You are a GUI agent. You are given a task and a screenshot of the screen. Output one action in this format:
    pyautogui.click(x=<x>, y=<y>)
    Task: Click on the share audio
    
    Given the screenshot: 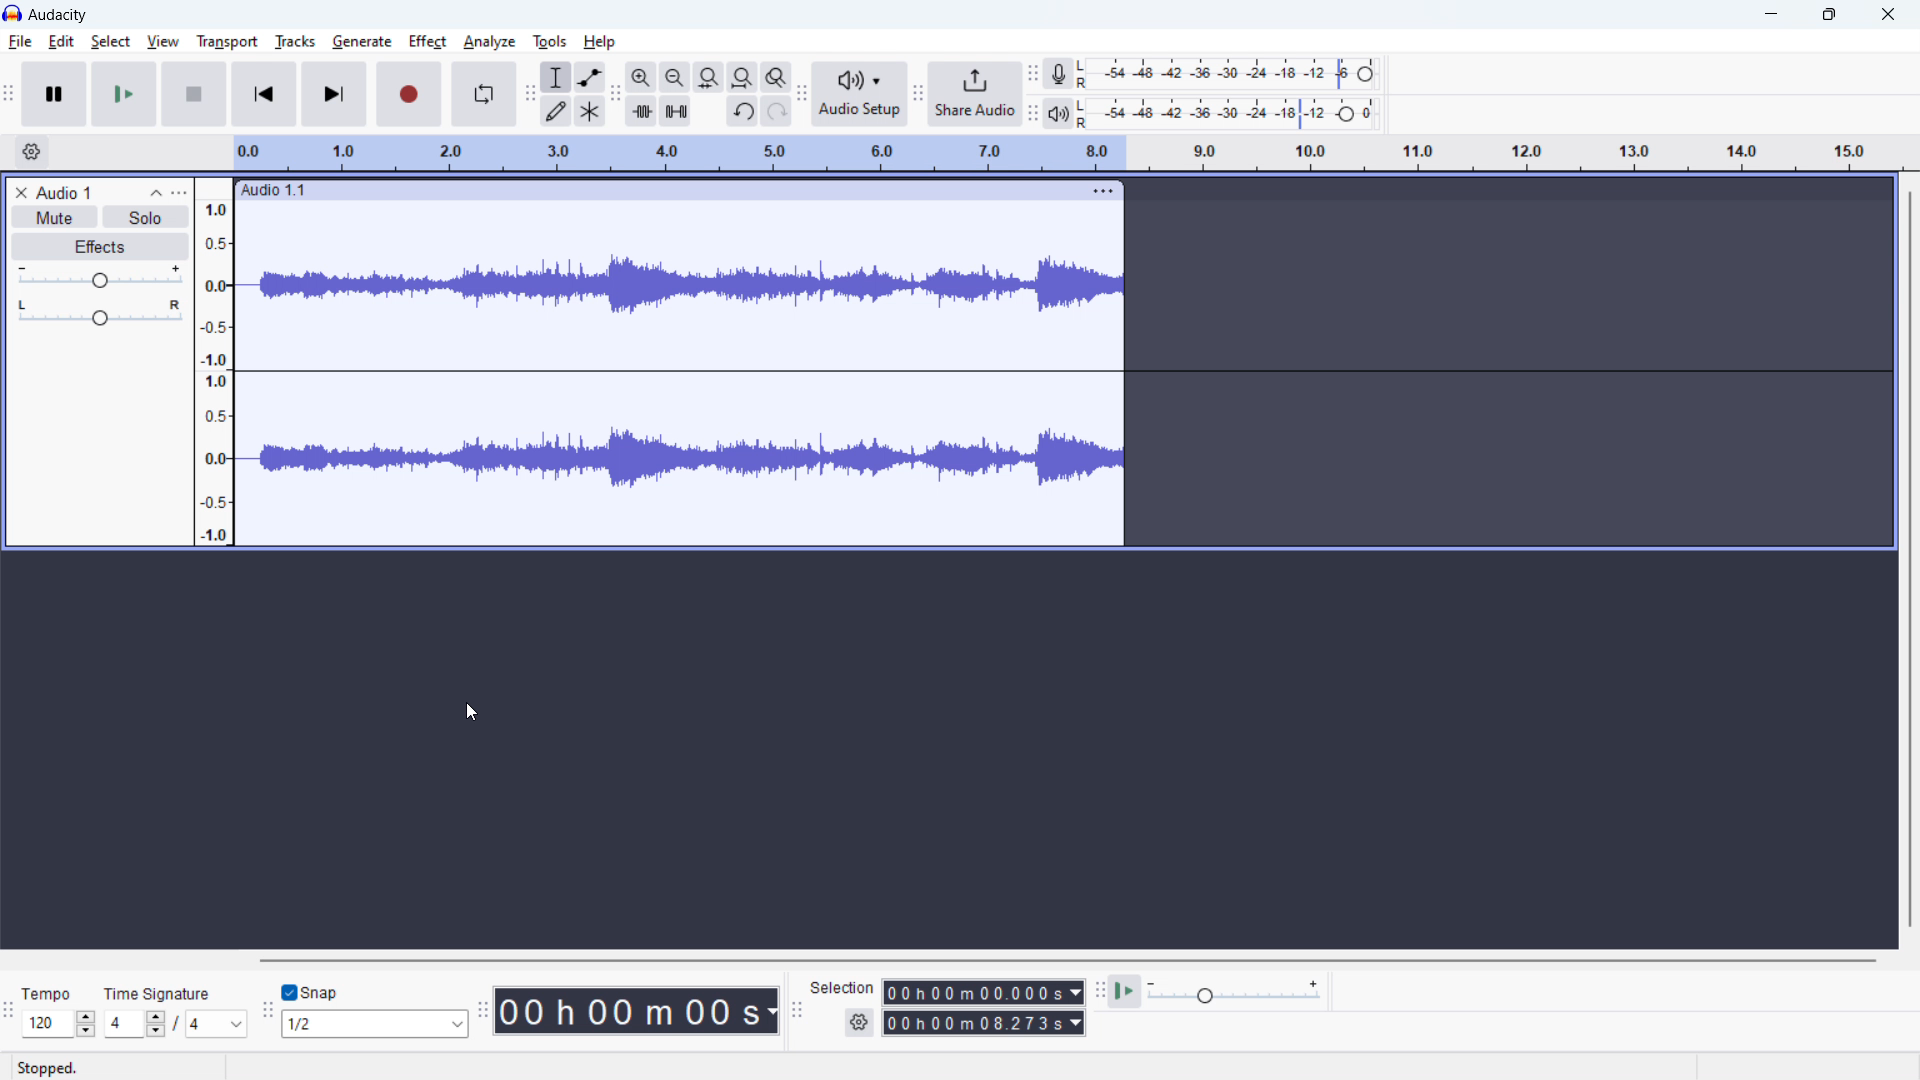 What is the action you would take?
    pyautogui.click(x=976, y=94)
    